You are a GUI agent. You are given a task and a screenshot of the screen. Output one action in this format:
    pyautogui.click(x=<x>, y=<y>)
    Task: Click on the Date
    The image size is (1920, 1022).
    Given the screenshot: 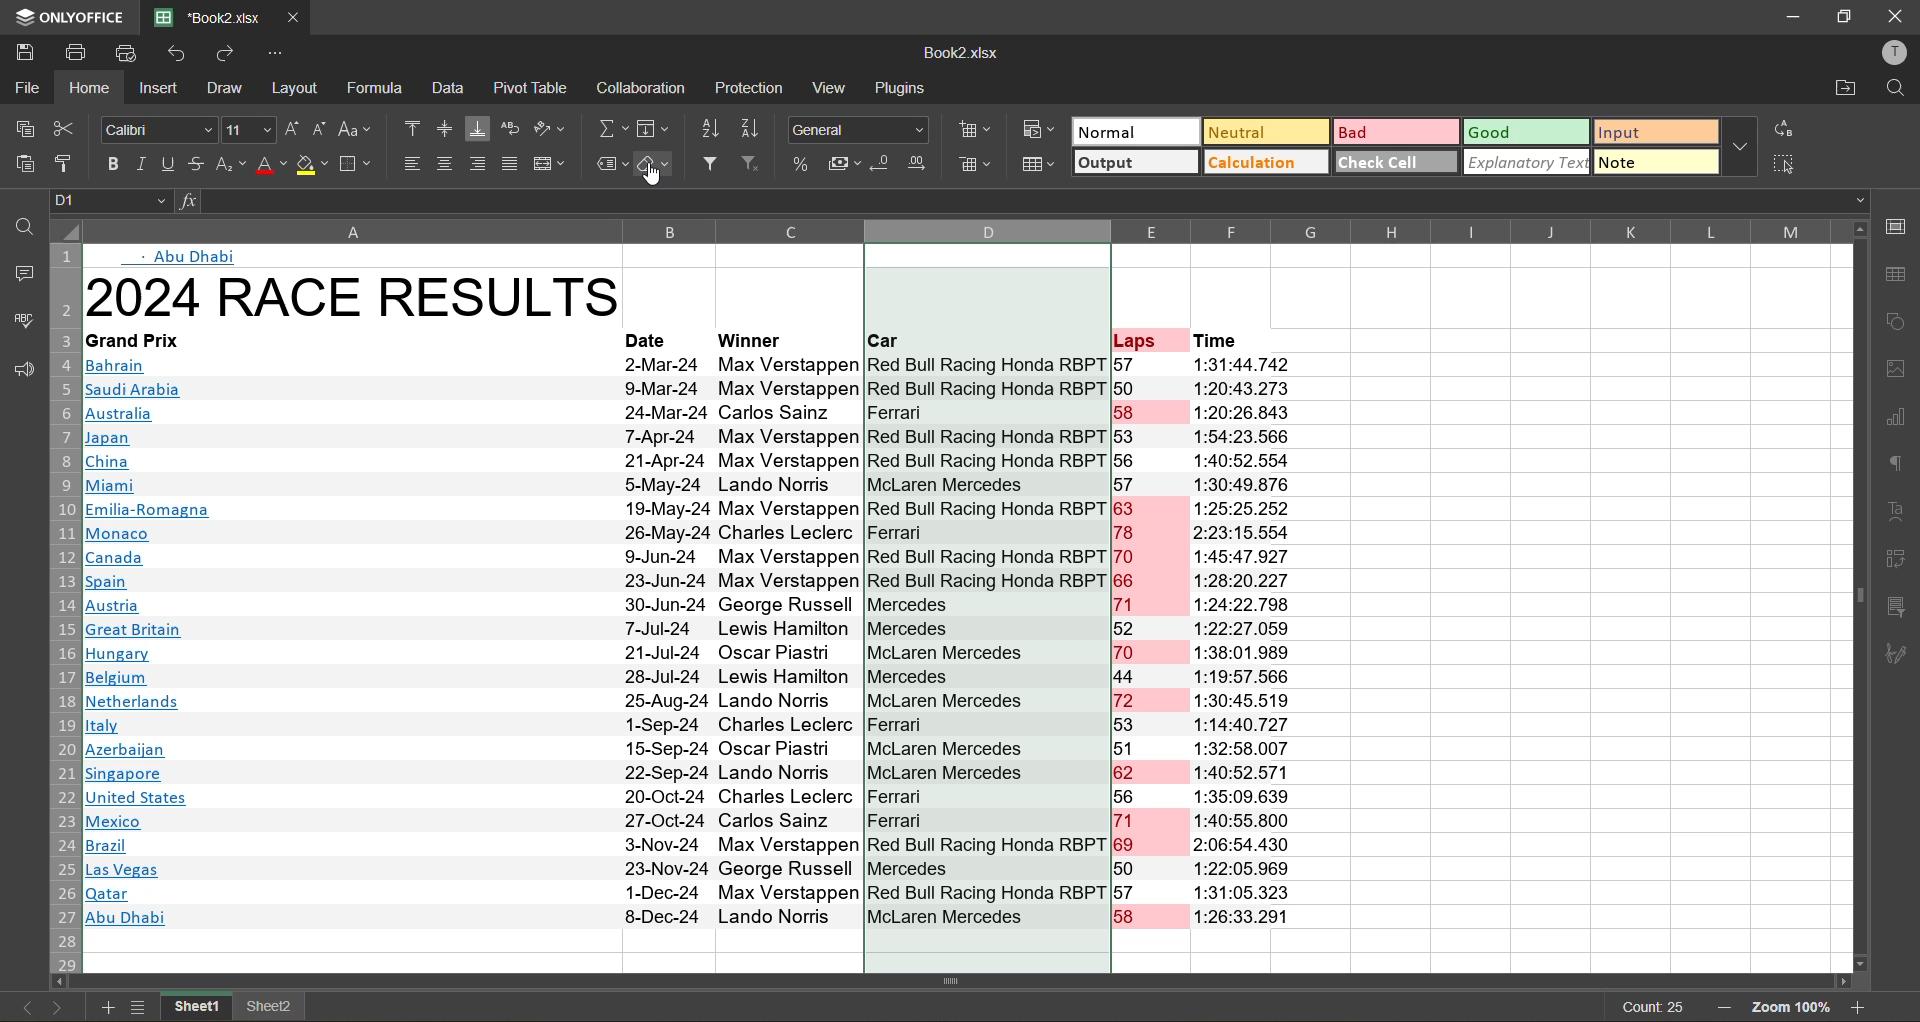 What is the action you would take?
    pyautogui.click(x=646, y=341)
    